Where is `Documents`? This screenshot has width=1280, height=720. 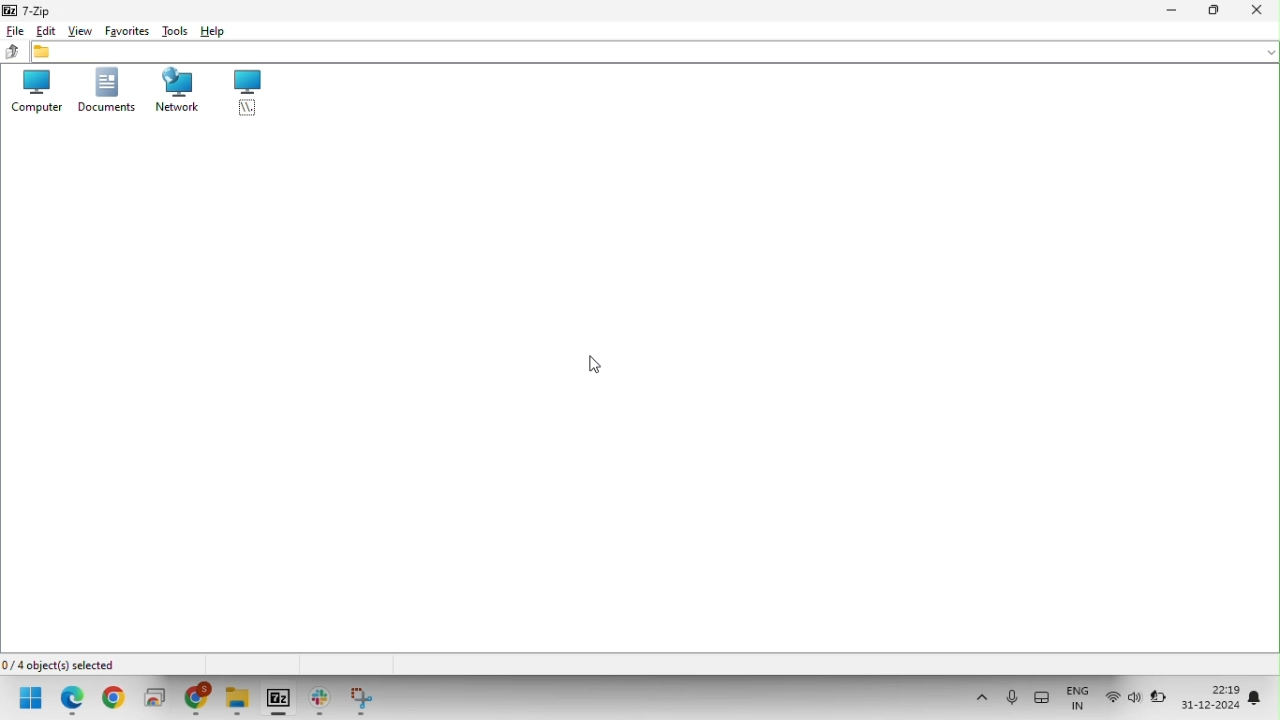 Documents is located at coordinates (104, 92).